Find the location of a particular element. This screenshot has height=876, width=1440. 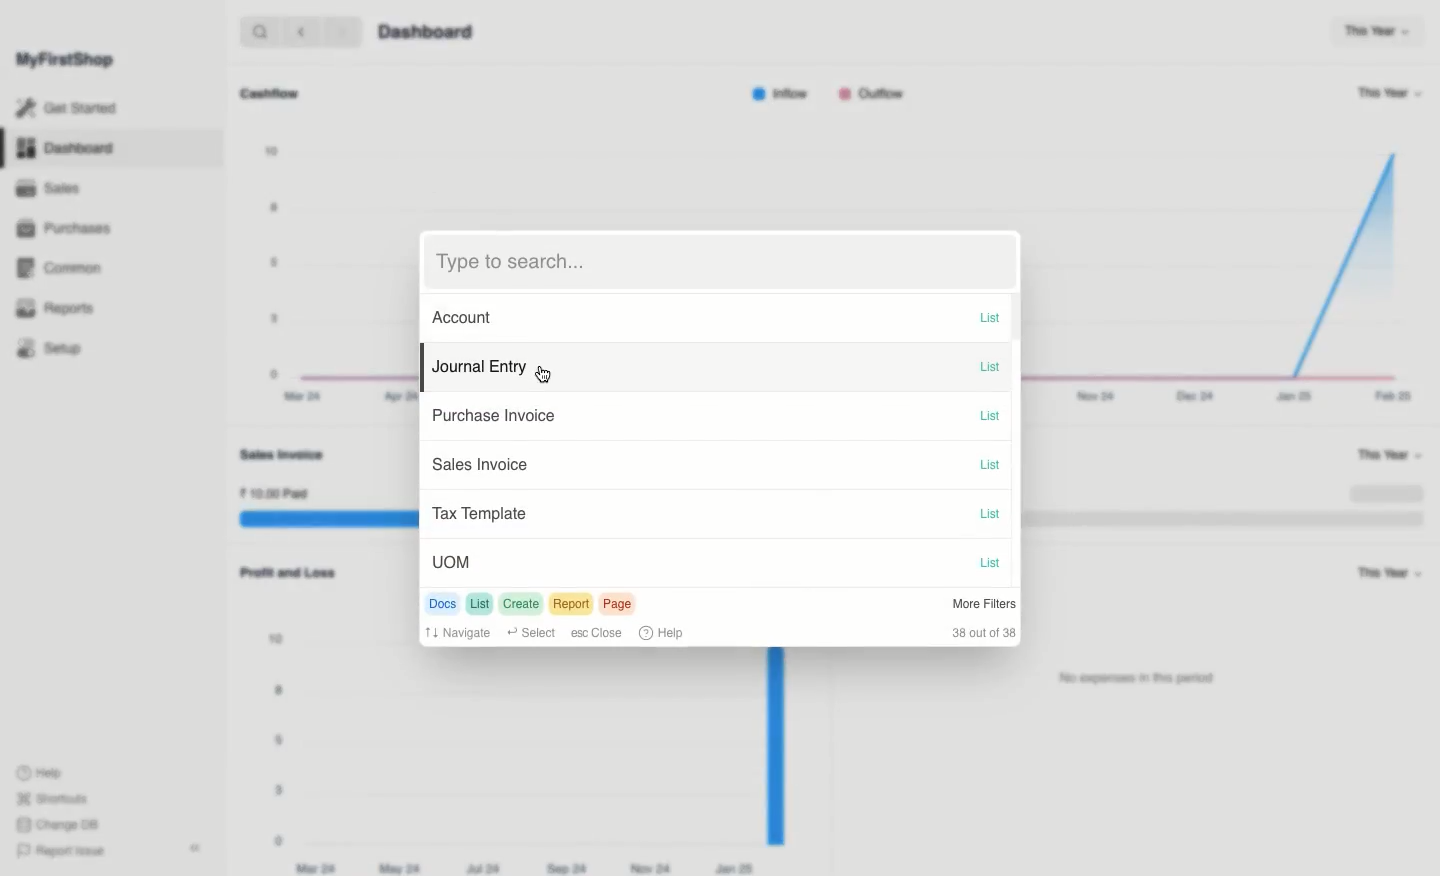

Sales is located at coordinates (49, 190).